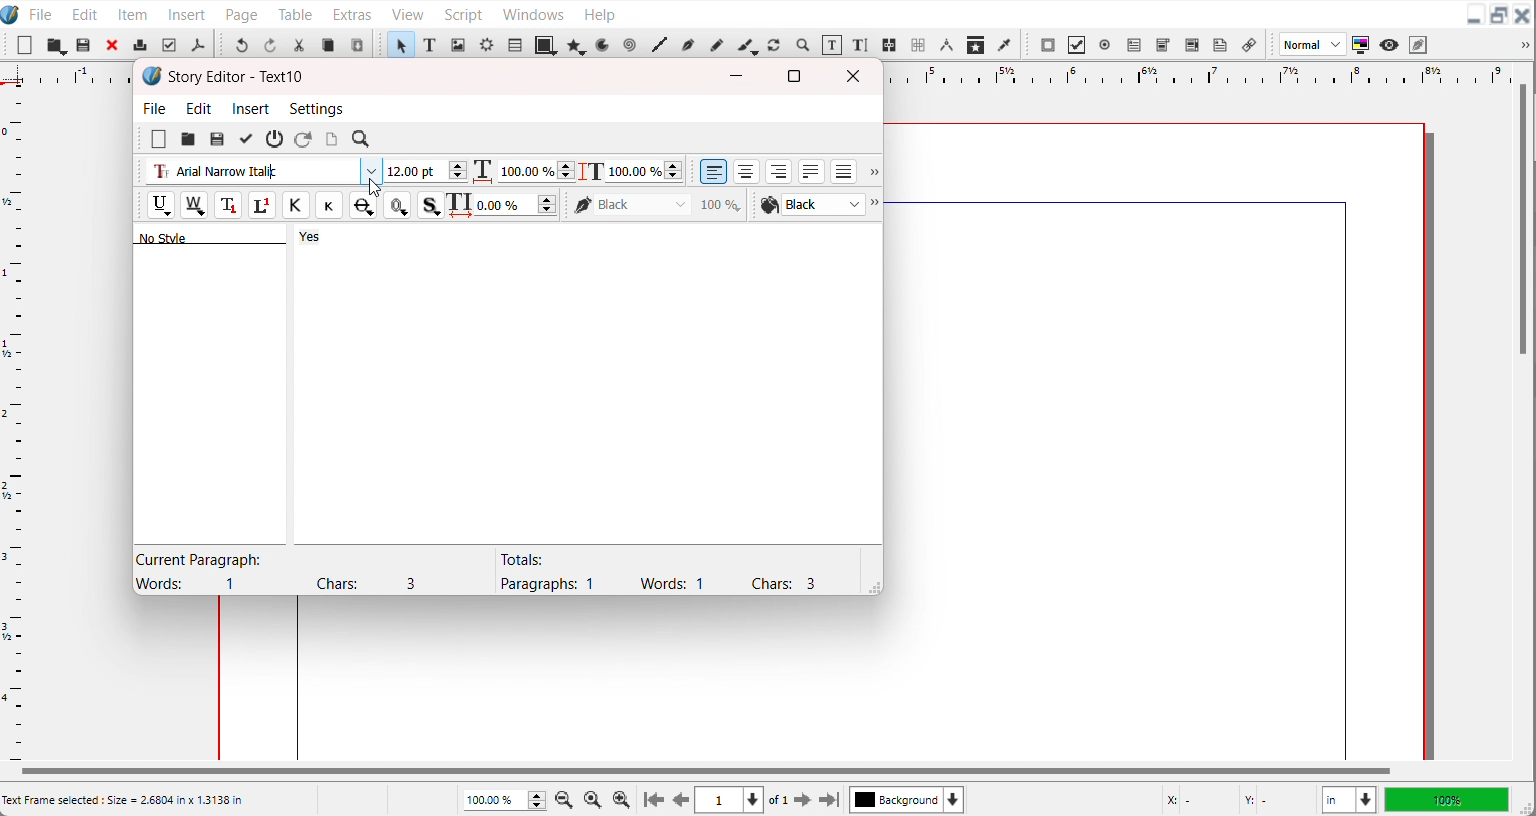 The width and height of the screenshot is (1536, 816). What do you see at coordinates (536, 171) in the screenshot?
I see `Text width adjuster` at bounding box center [536, 171].